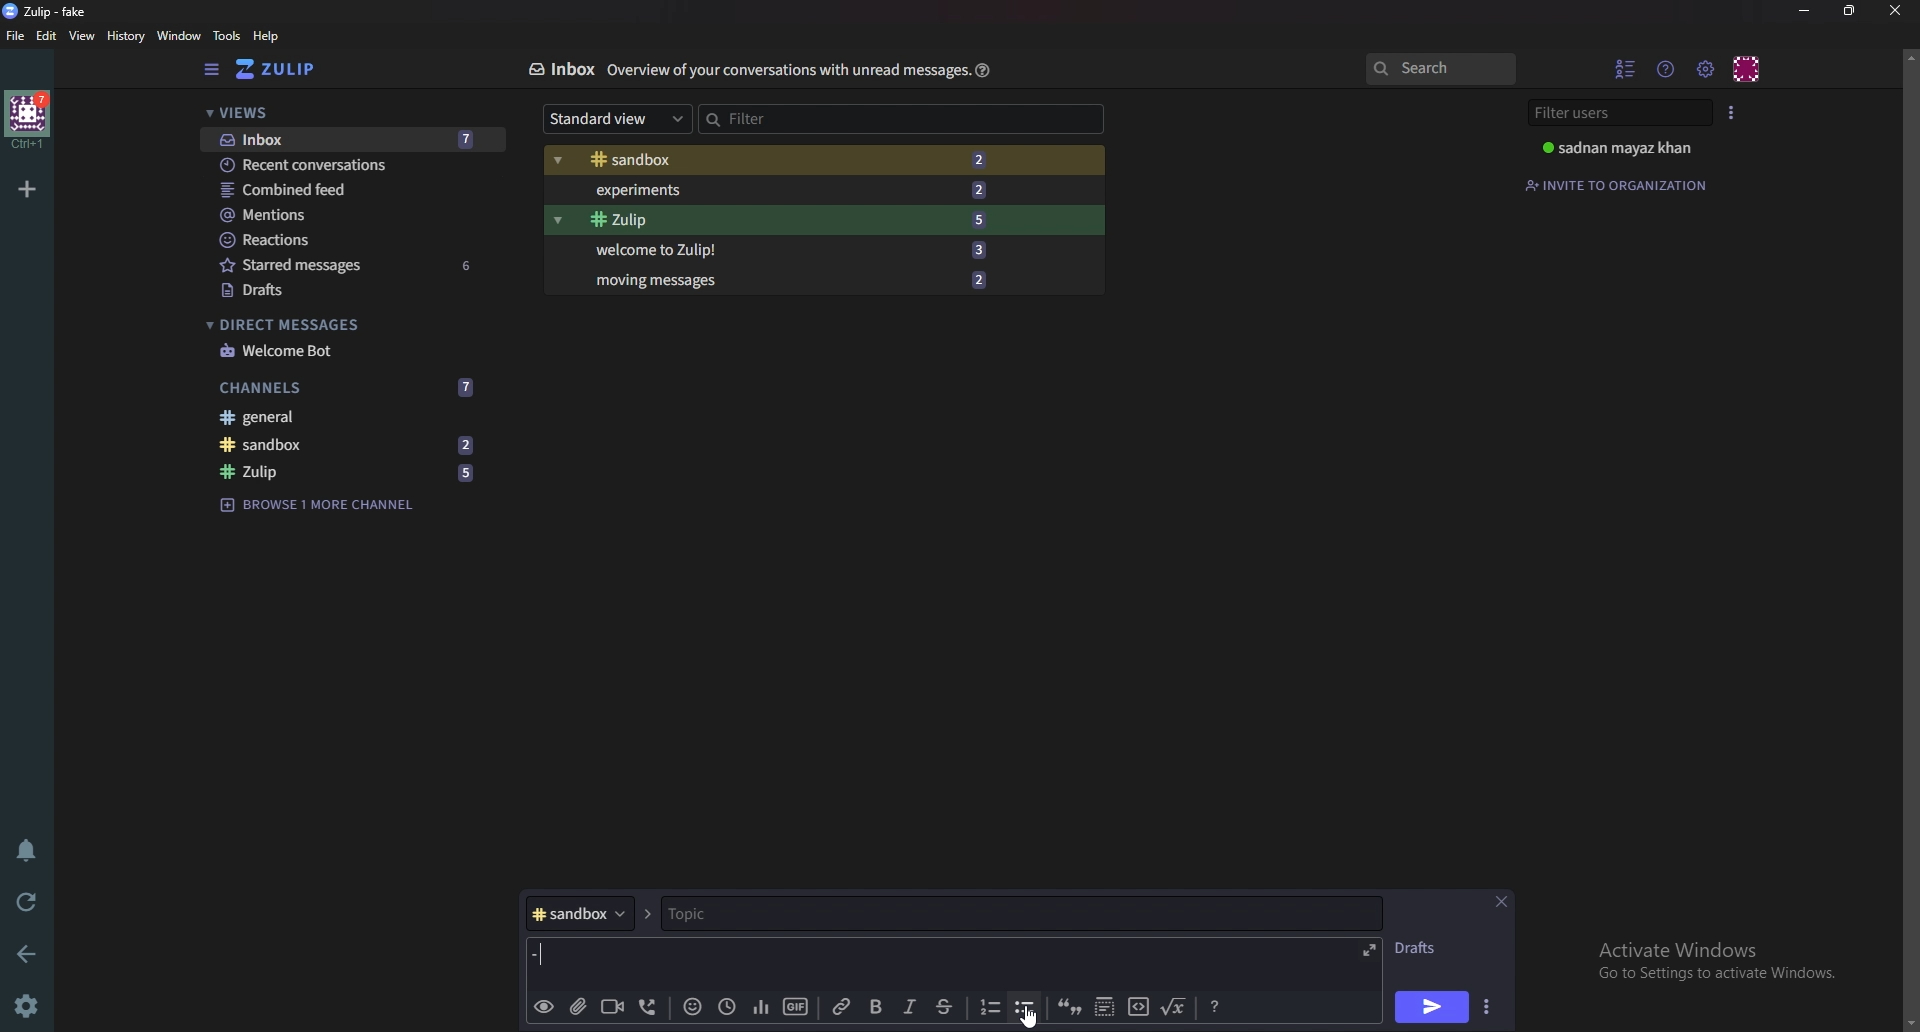  What do you see at coordinates (785, 248) in the screenshot?
I see `Welcome to zulip` at bounding box center [785, 248].